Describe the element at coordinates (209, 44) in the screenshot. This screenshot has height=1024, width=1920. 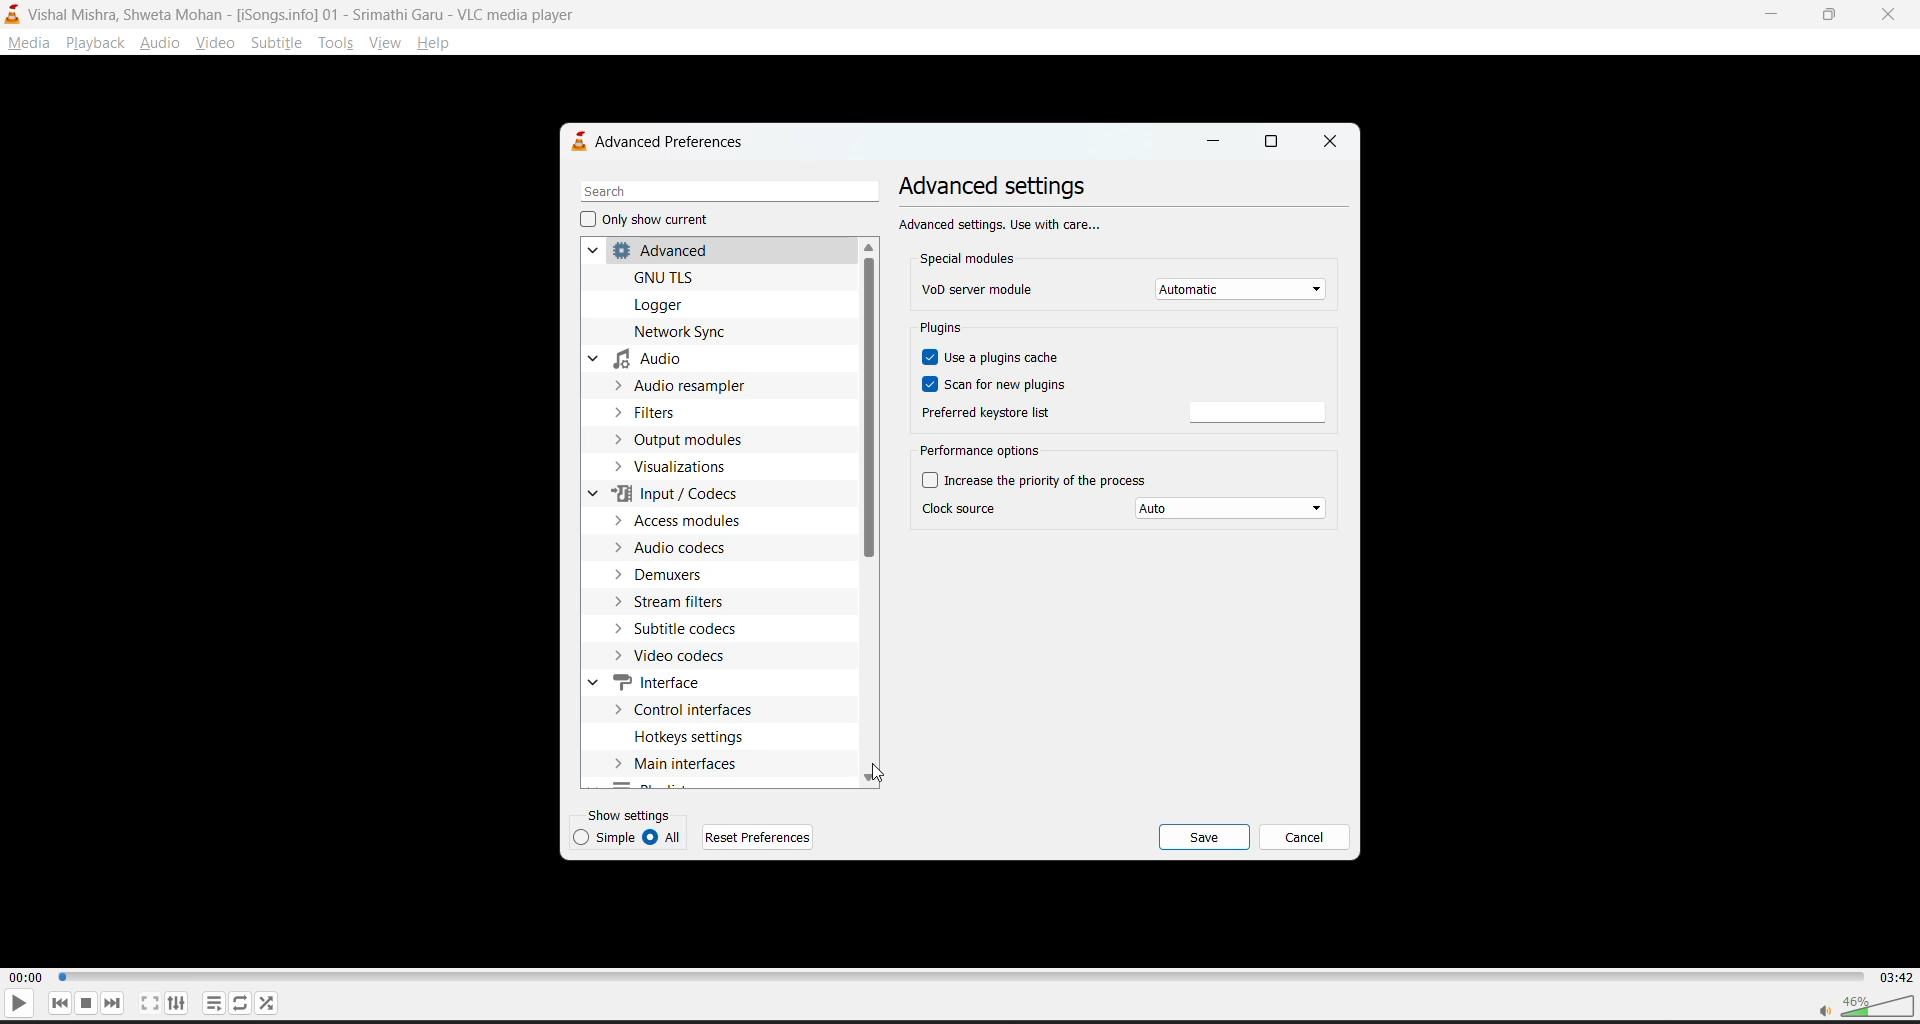
I see `video` at that location.